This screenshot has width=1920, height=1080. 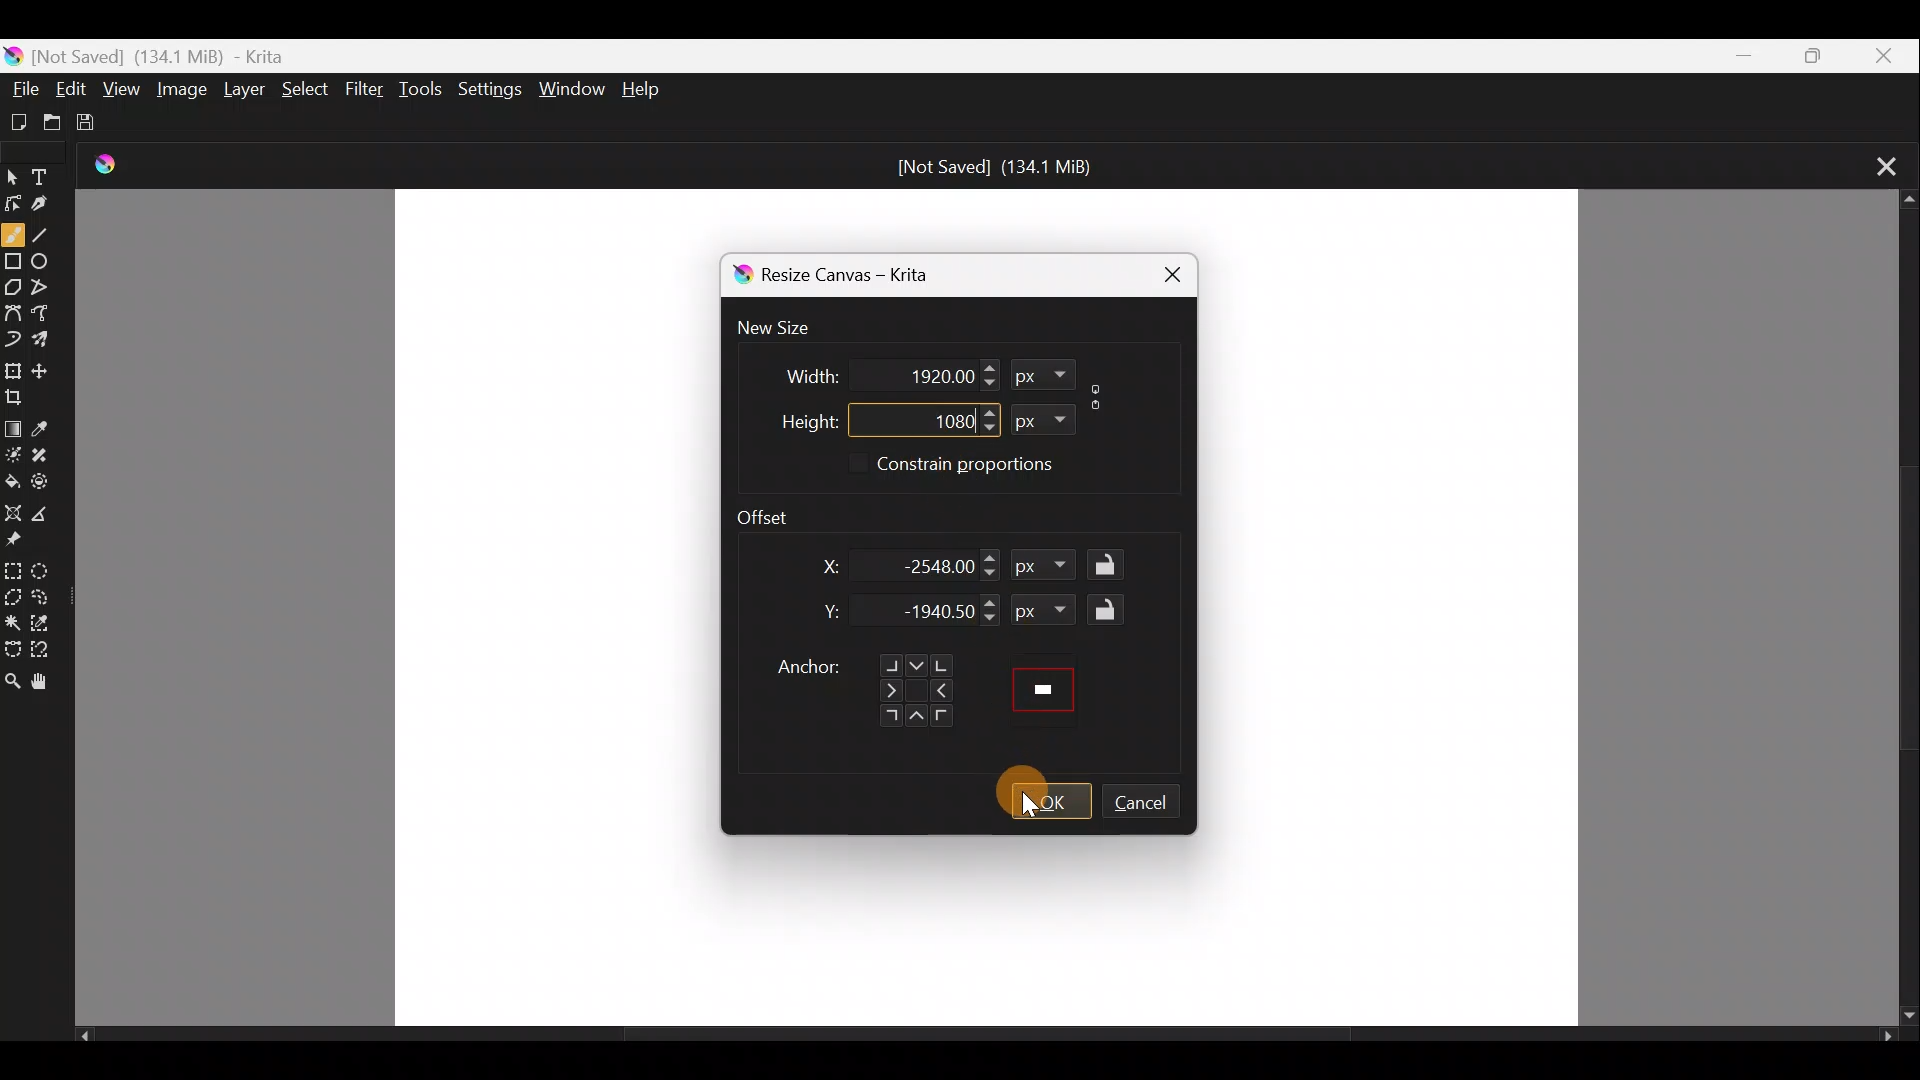 I want to click on Reference images tool, so click(x=16, y=542).